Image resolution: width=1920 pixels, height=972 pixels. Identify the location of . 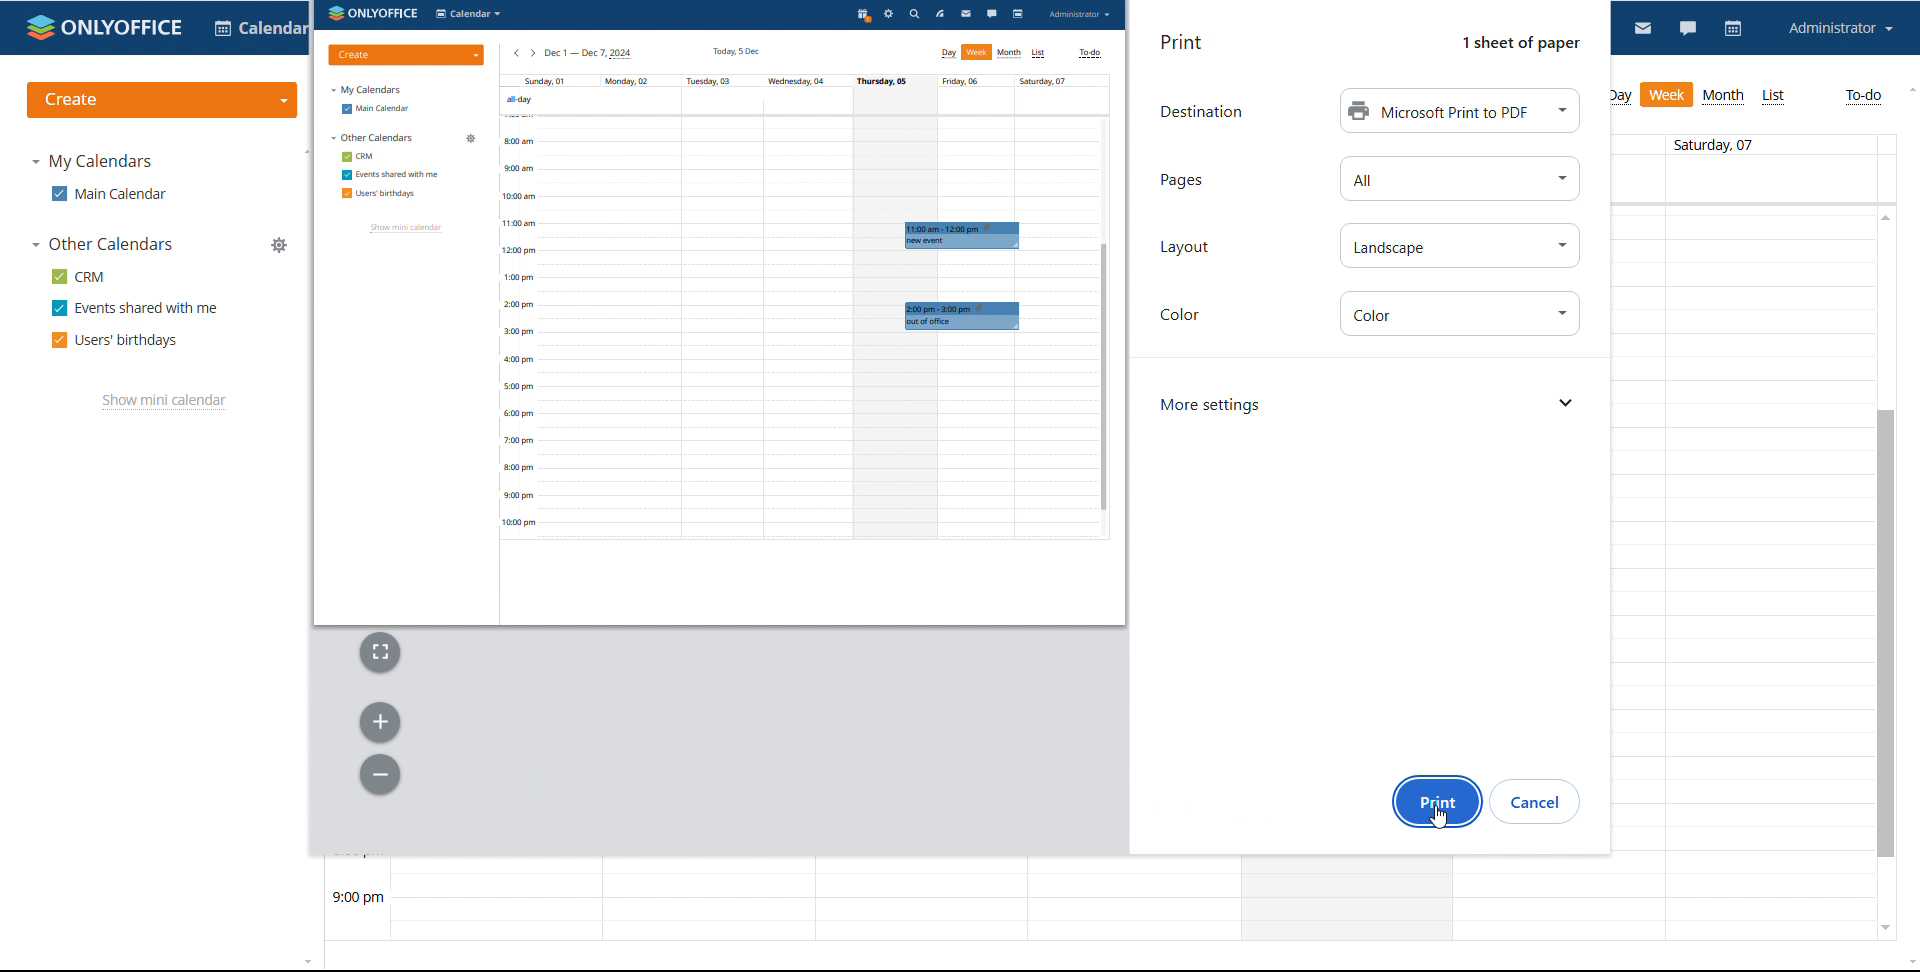
(1517, 44).